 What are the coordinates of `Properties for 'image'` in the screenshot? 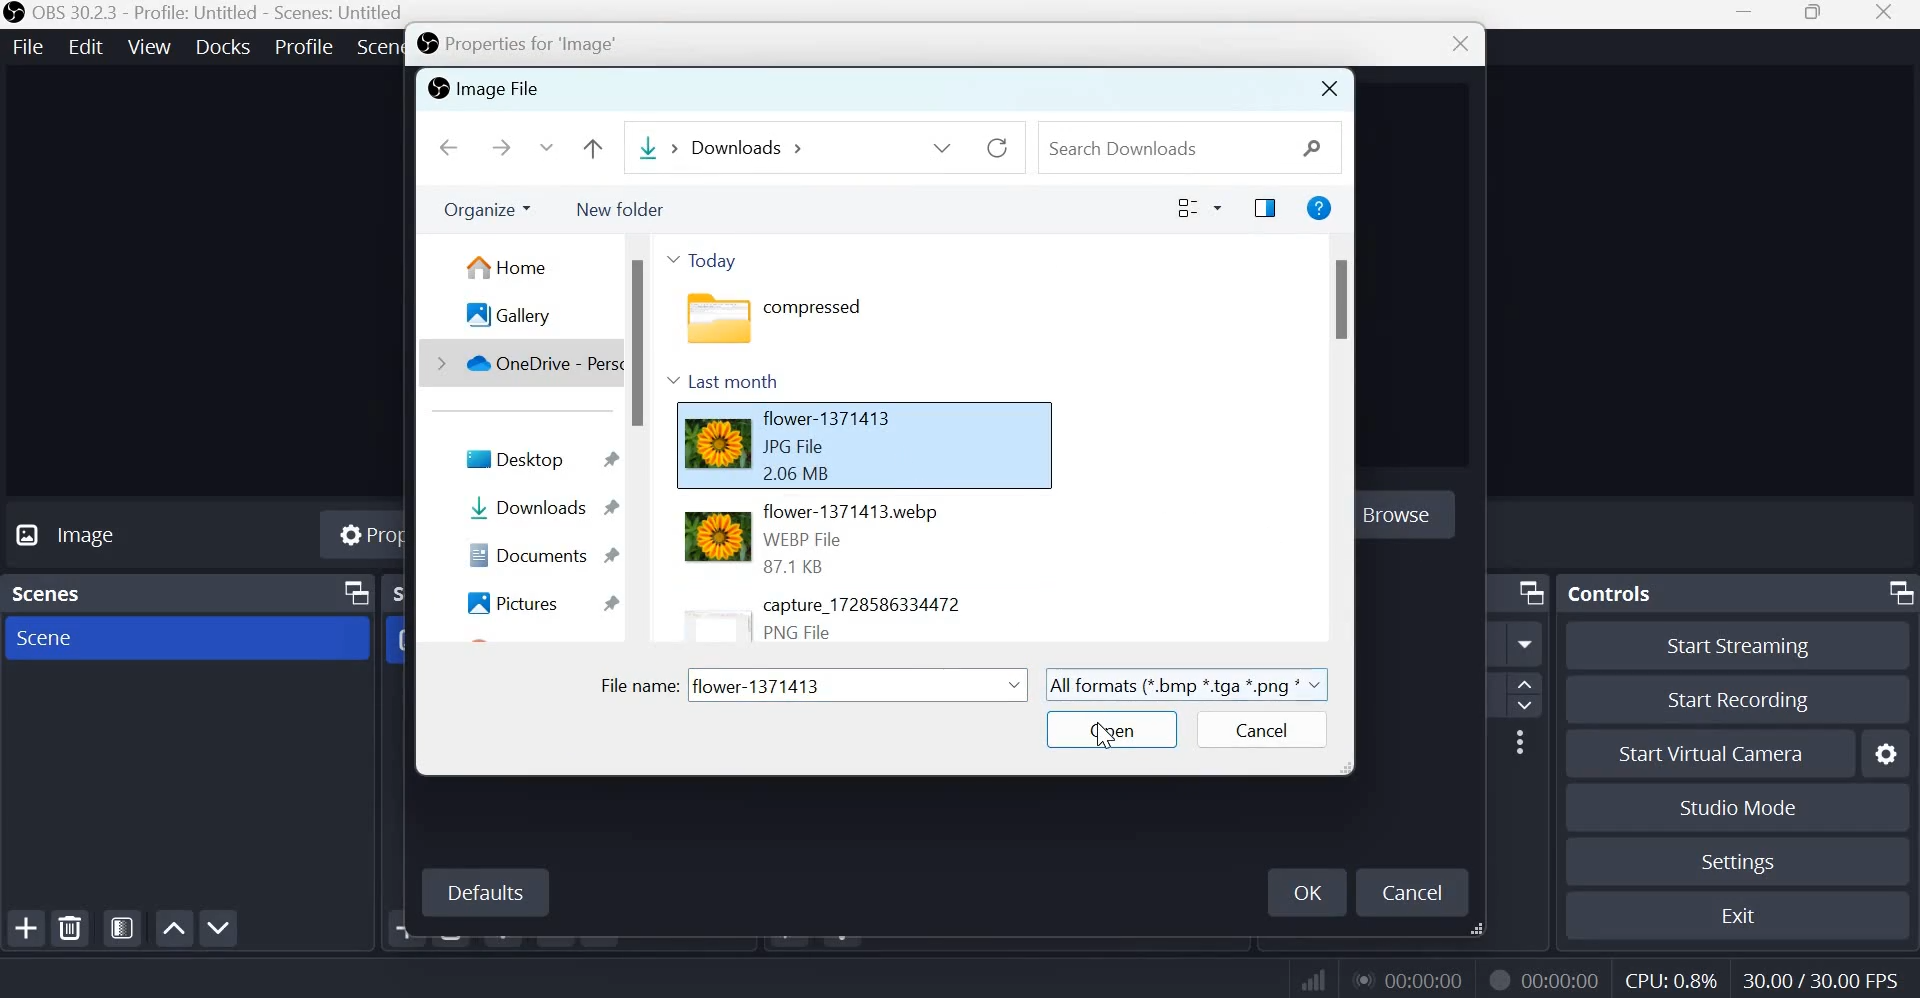 It's located at (535, 45).